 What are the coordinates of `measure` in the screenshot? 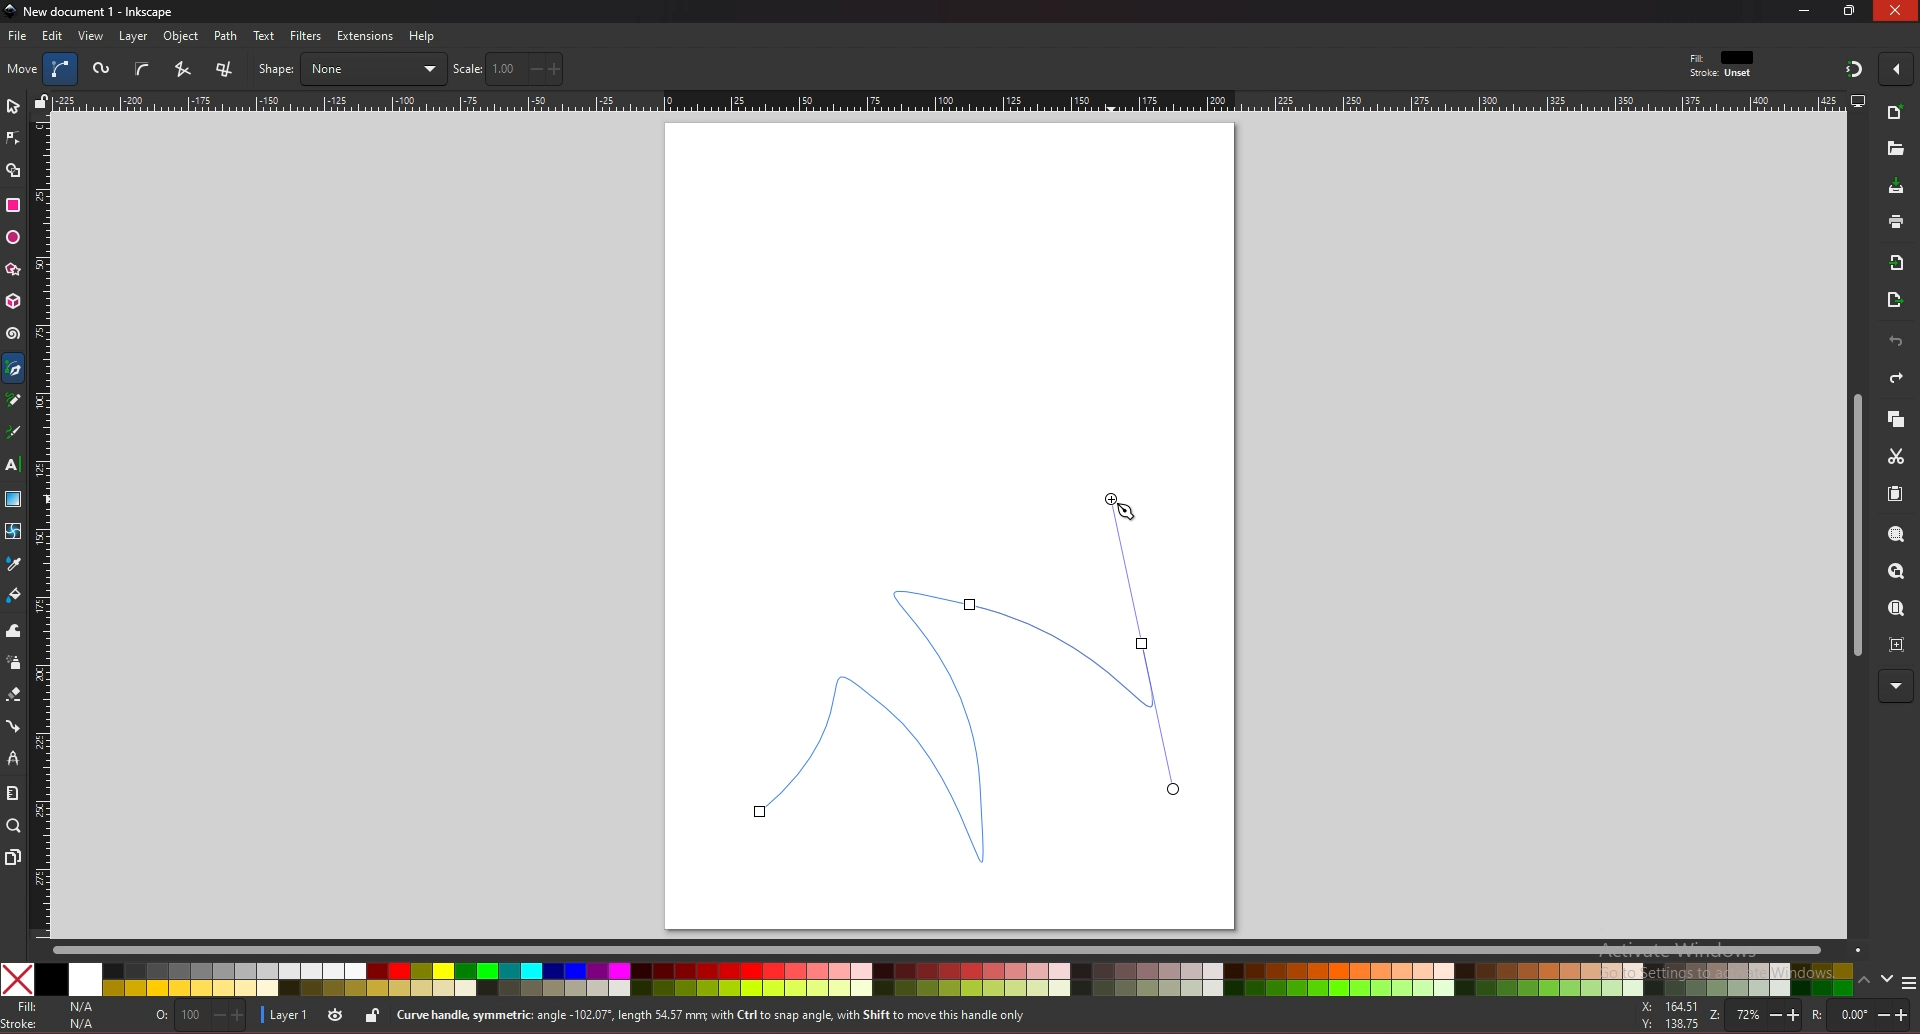 It's located at (12, 793).